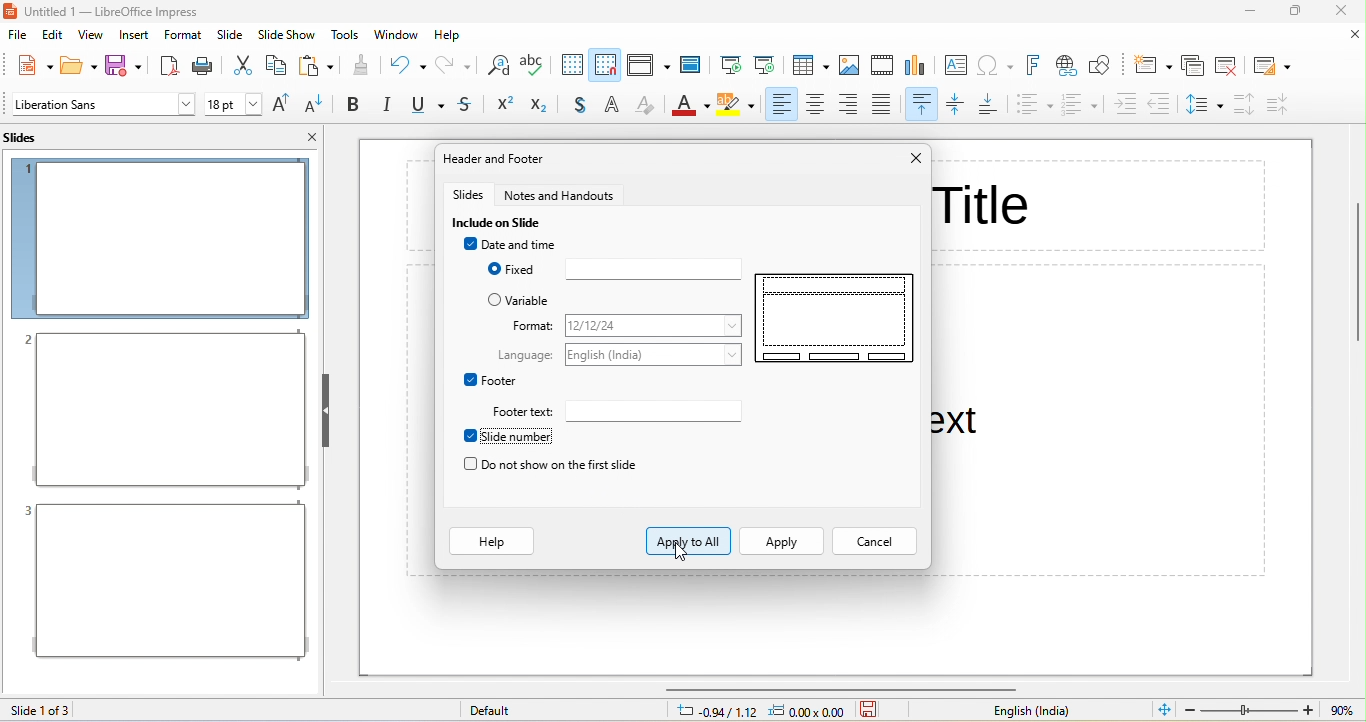  I want to click on default, so click(502, 711).